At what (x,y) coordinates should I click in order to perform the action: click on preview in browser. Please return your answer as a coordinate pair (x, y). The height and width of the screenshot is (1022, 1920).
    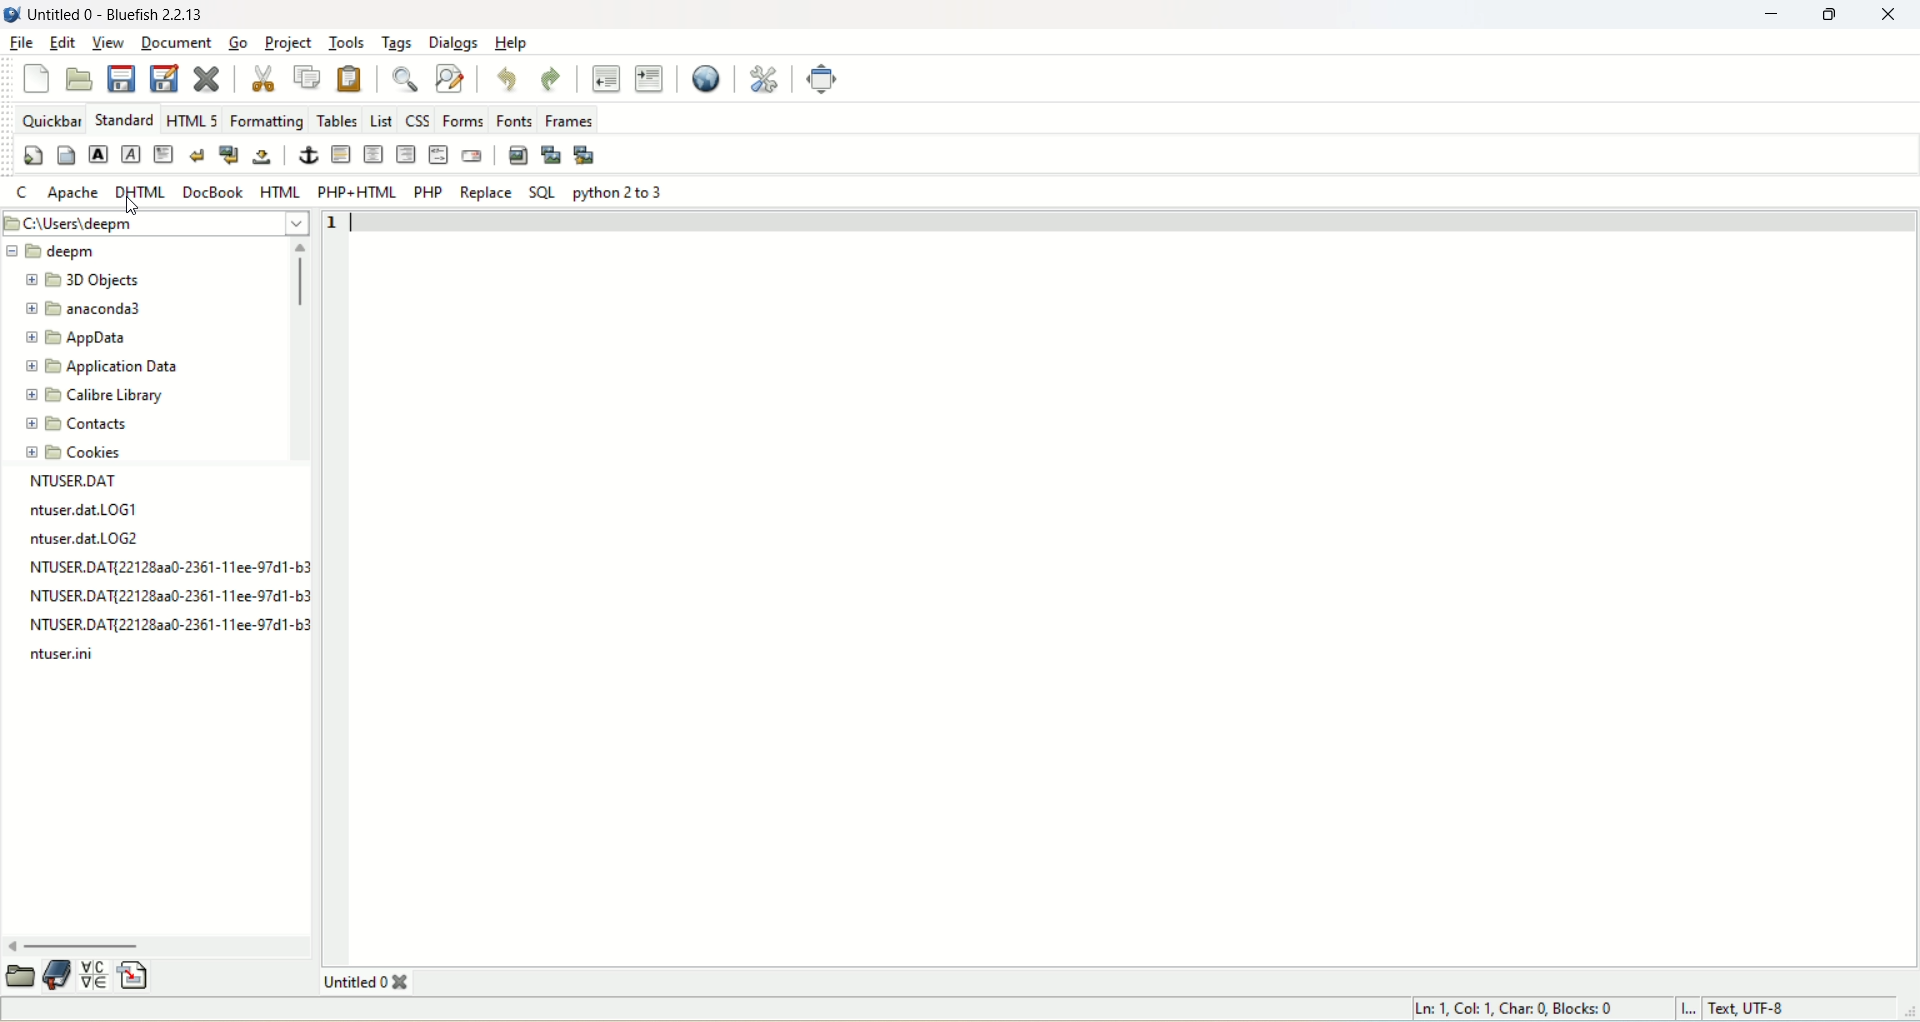
    Looking at the image, I should click on (698, 80).